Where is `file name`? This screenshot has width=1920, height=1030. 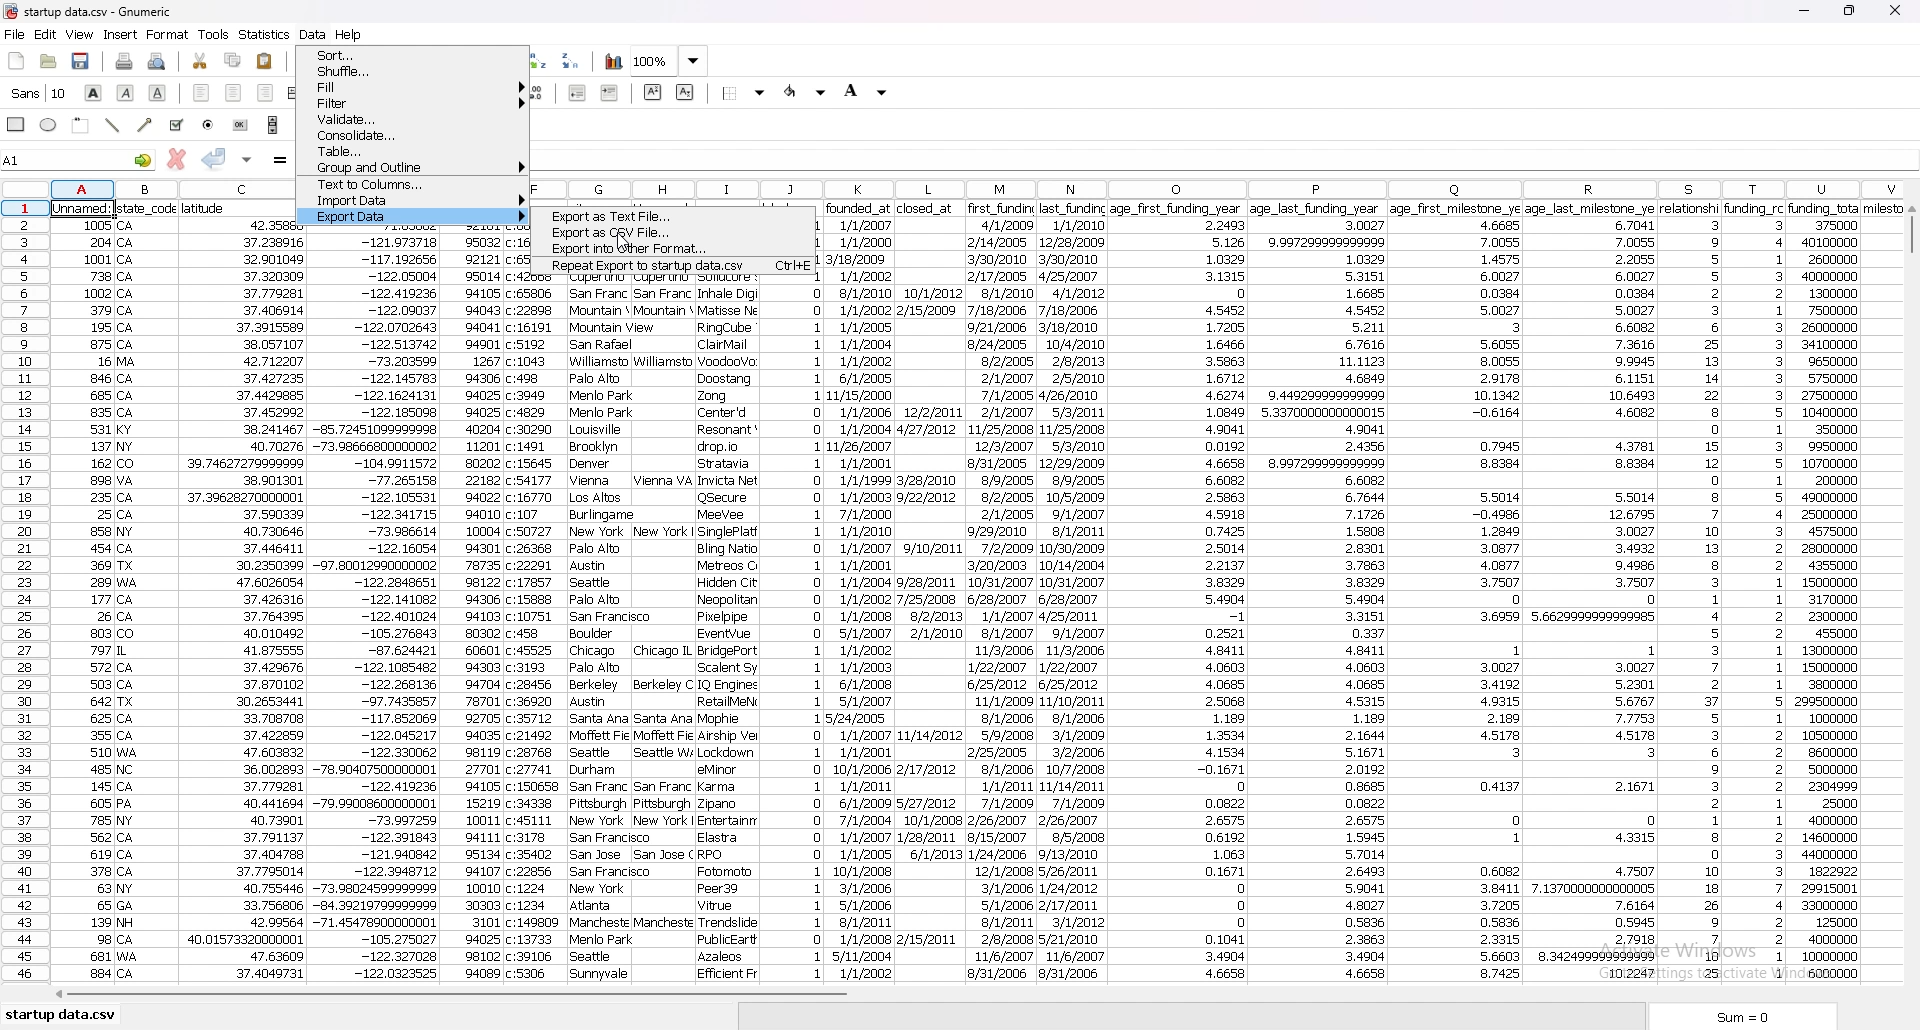 file name is located at coordinates (112, 11).